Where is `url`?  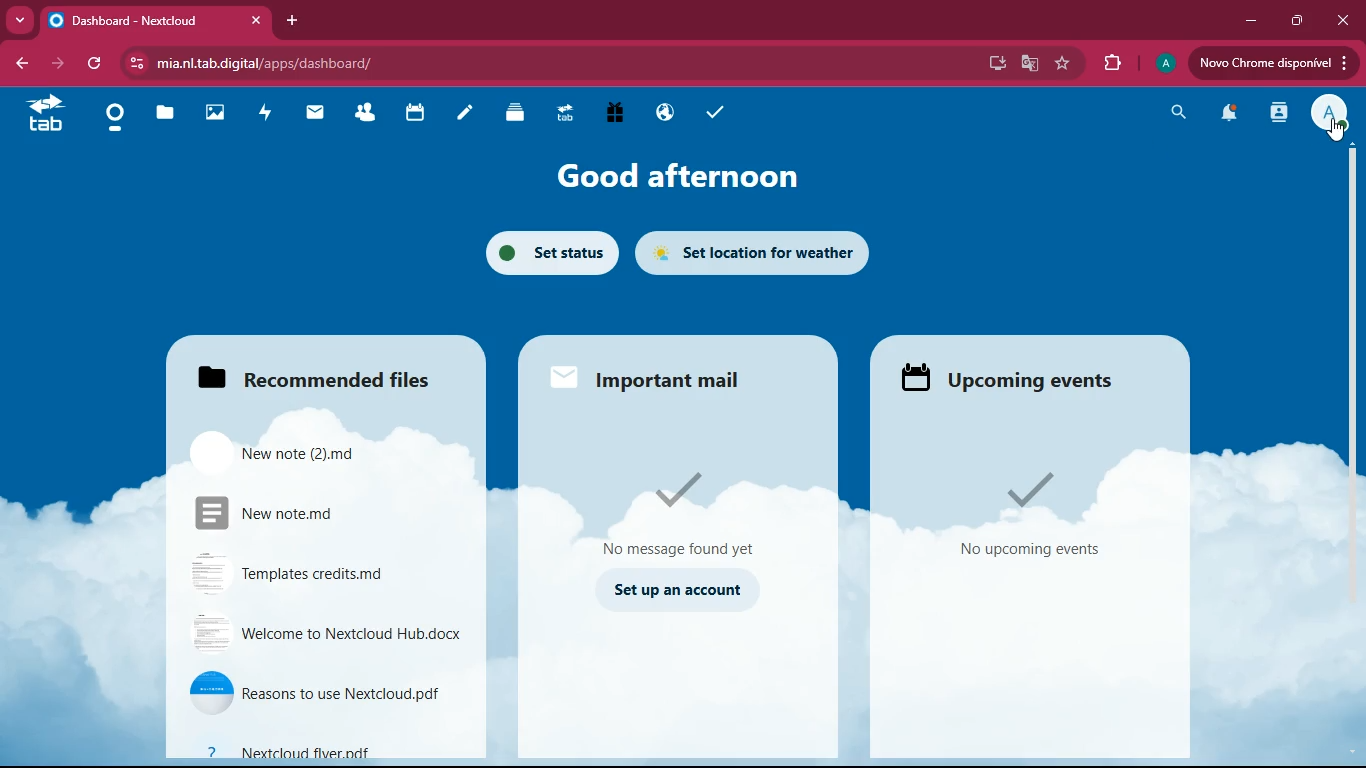 url is located at coordinates (340, 63).